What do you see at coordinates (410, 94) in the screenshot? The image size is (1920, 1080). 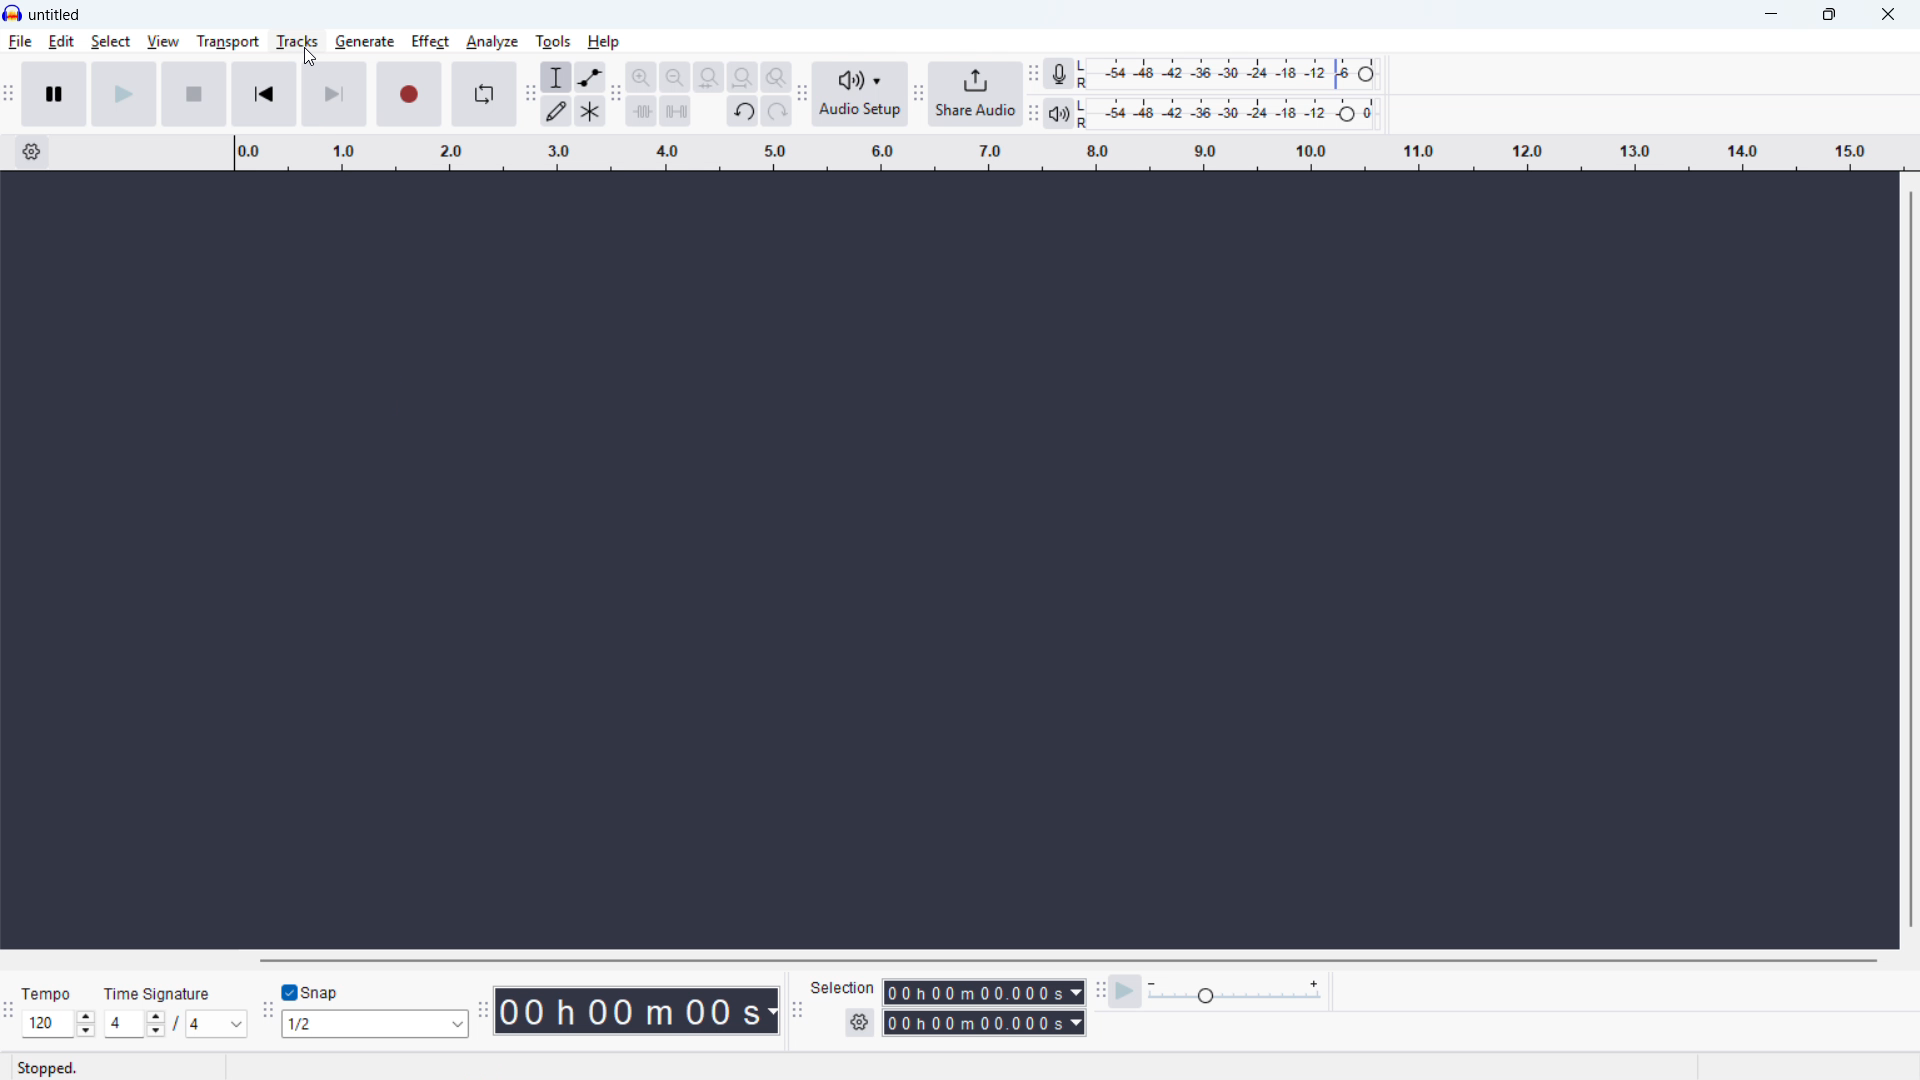 I see `Record ` at bounding box center [410, 94].